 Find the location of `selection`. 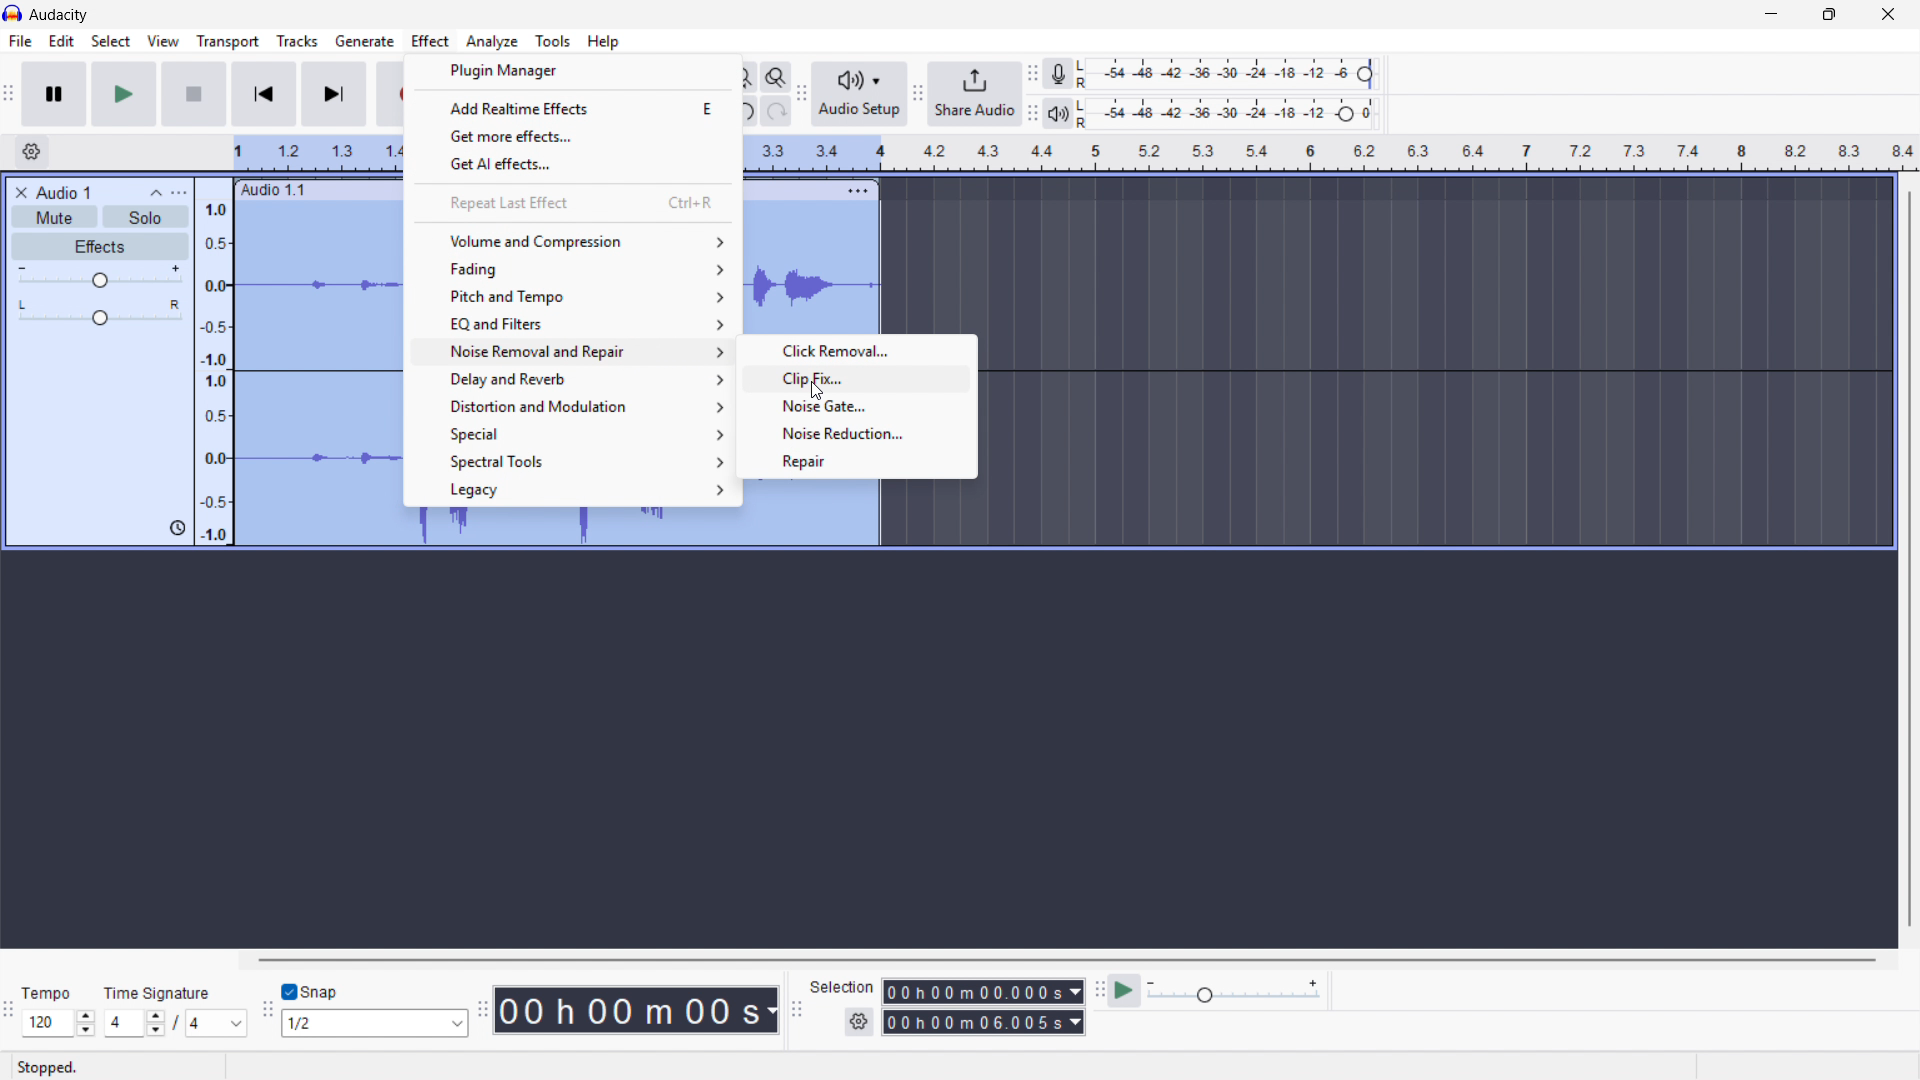

selection is located at coordinates (842, 986).